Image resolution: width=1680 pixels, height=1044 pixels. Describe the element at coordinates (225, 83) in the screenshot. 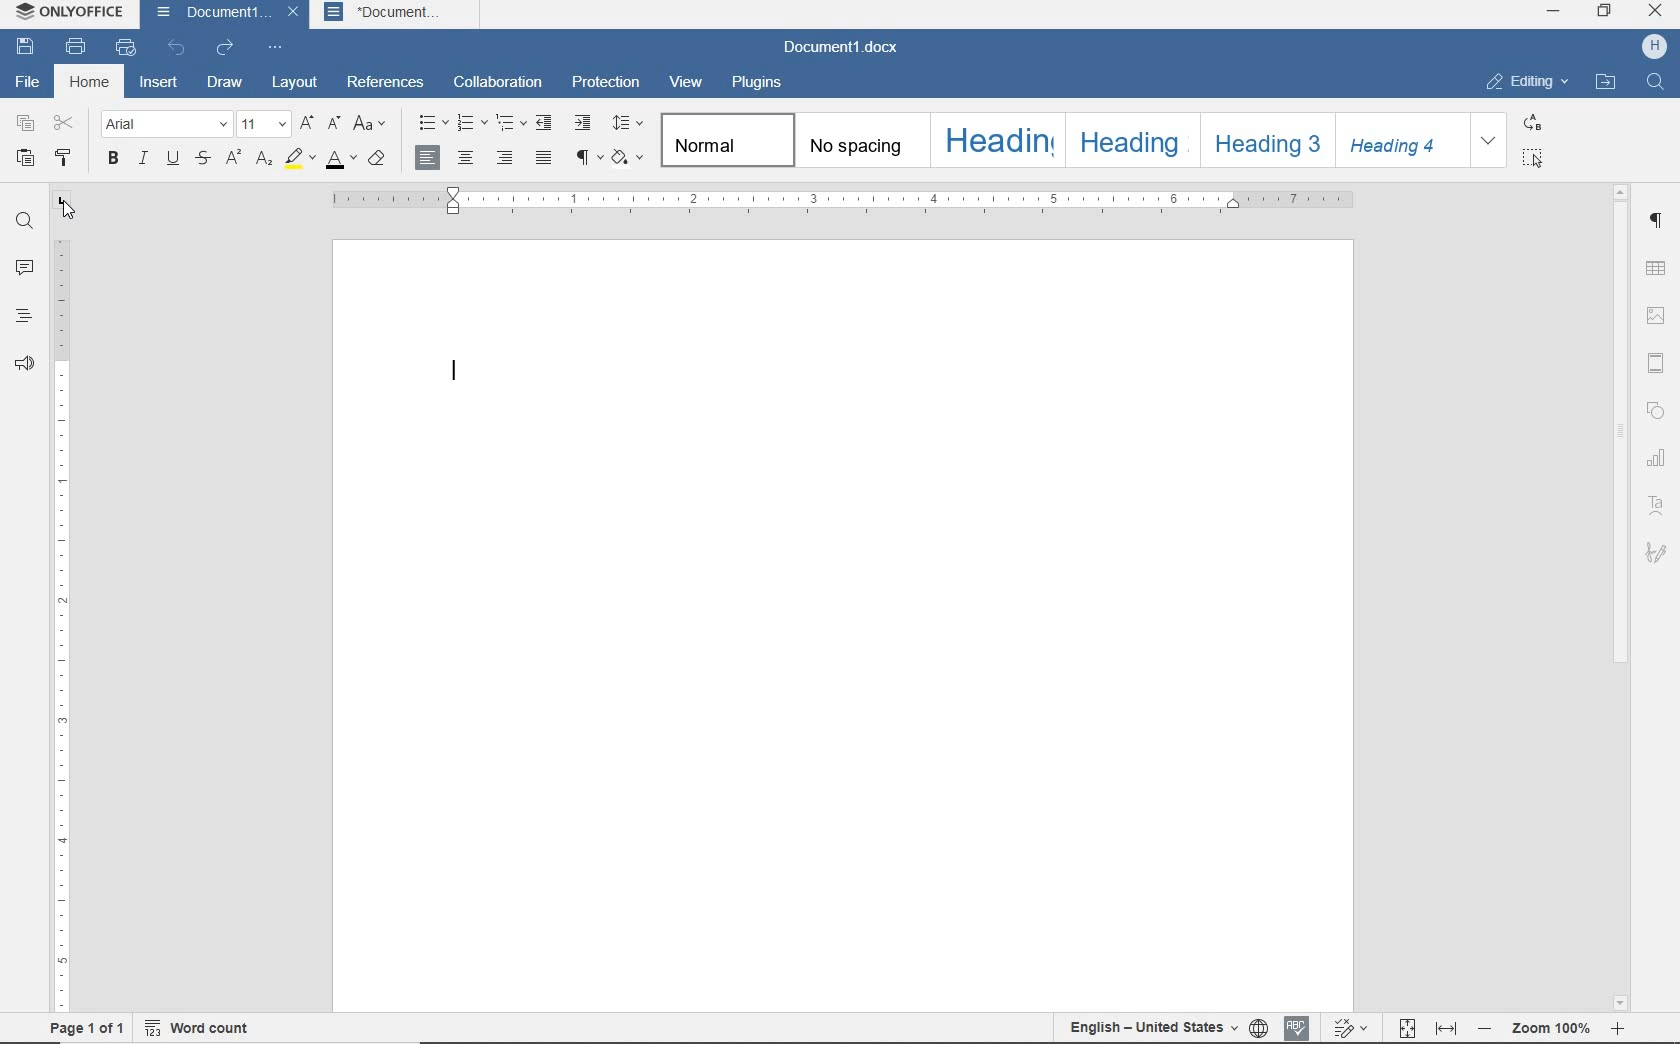

I see `DRAW` at that location.